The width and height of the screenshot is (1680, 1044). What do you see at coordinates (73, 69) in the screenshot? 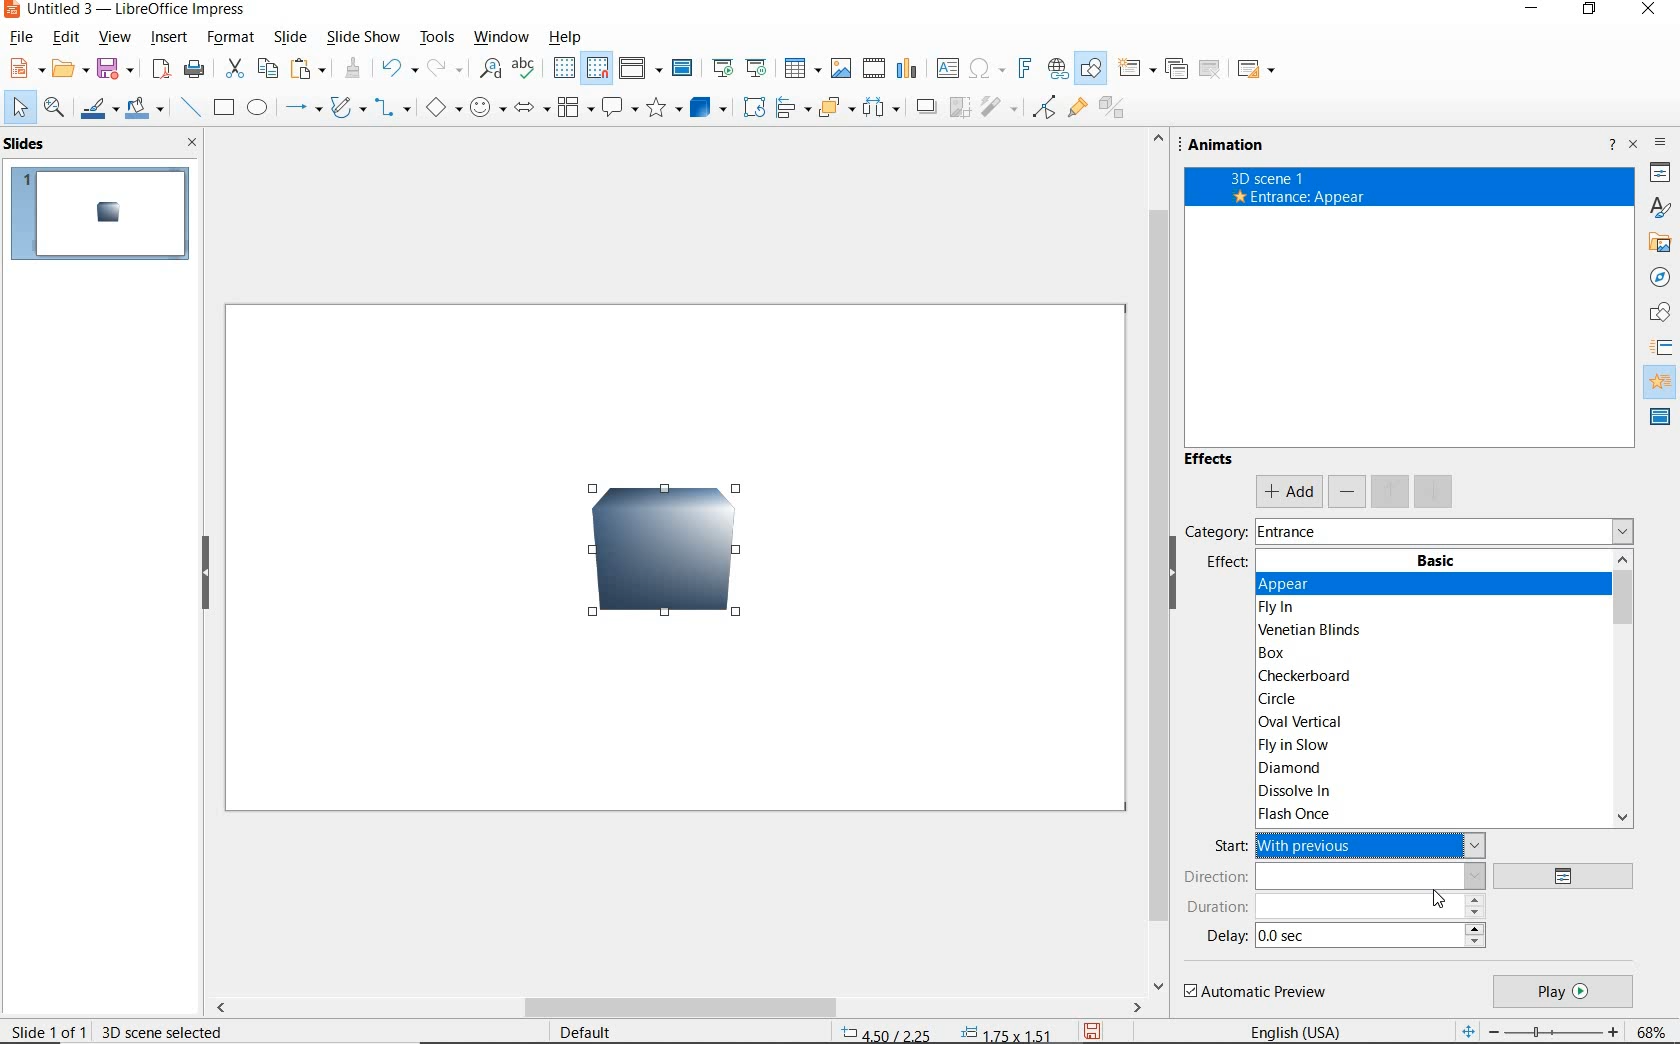
I see `open` at bounding box center [73, 69].